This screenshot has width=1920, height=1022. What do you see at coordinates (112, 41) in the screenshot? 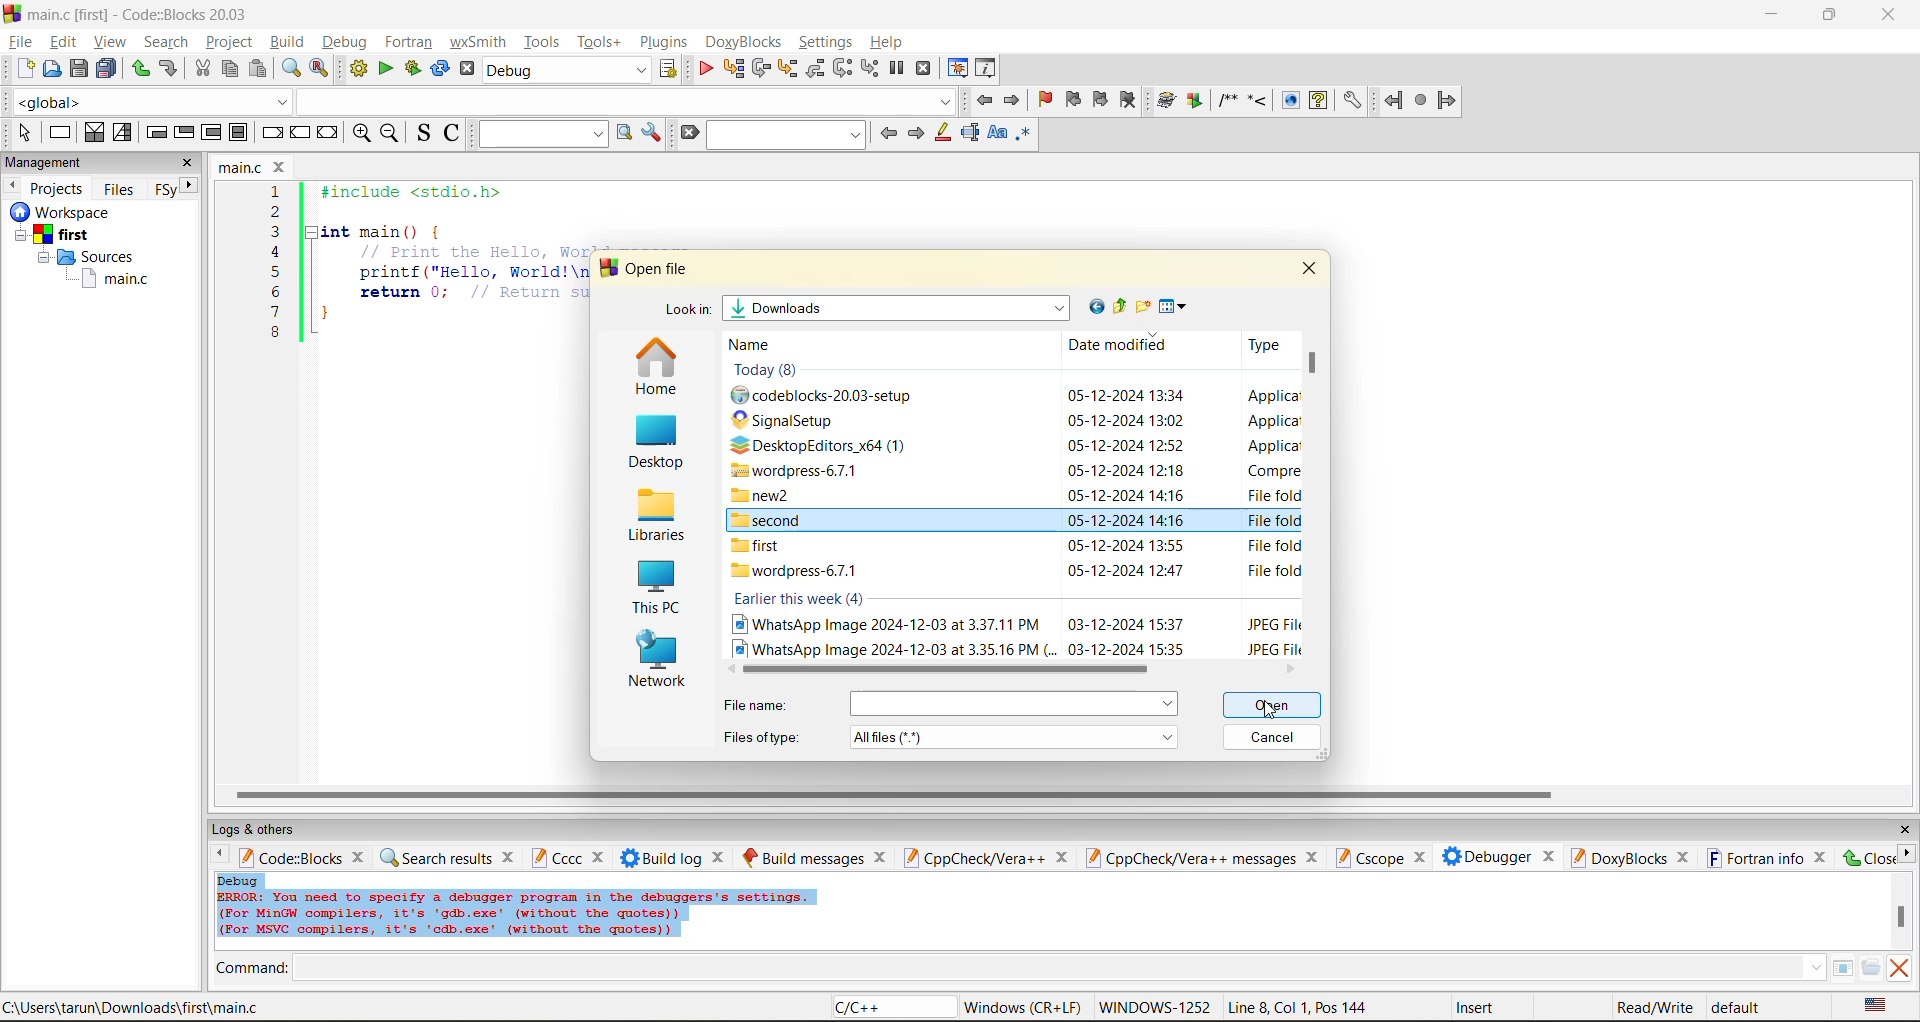
I see `view` at bounding box center [112, 41].